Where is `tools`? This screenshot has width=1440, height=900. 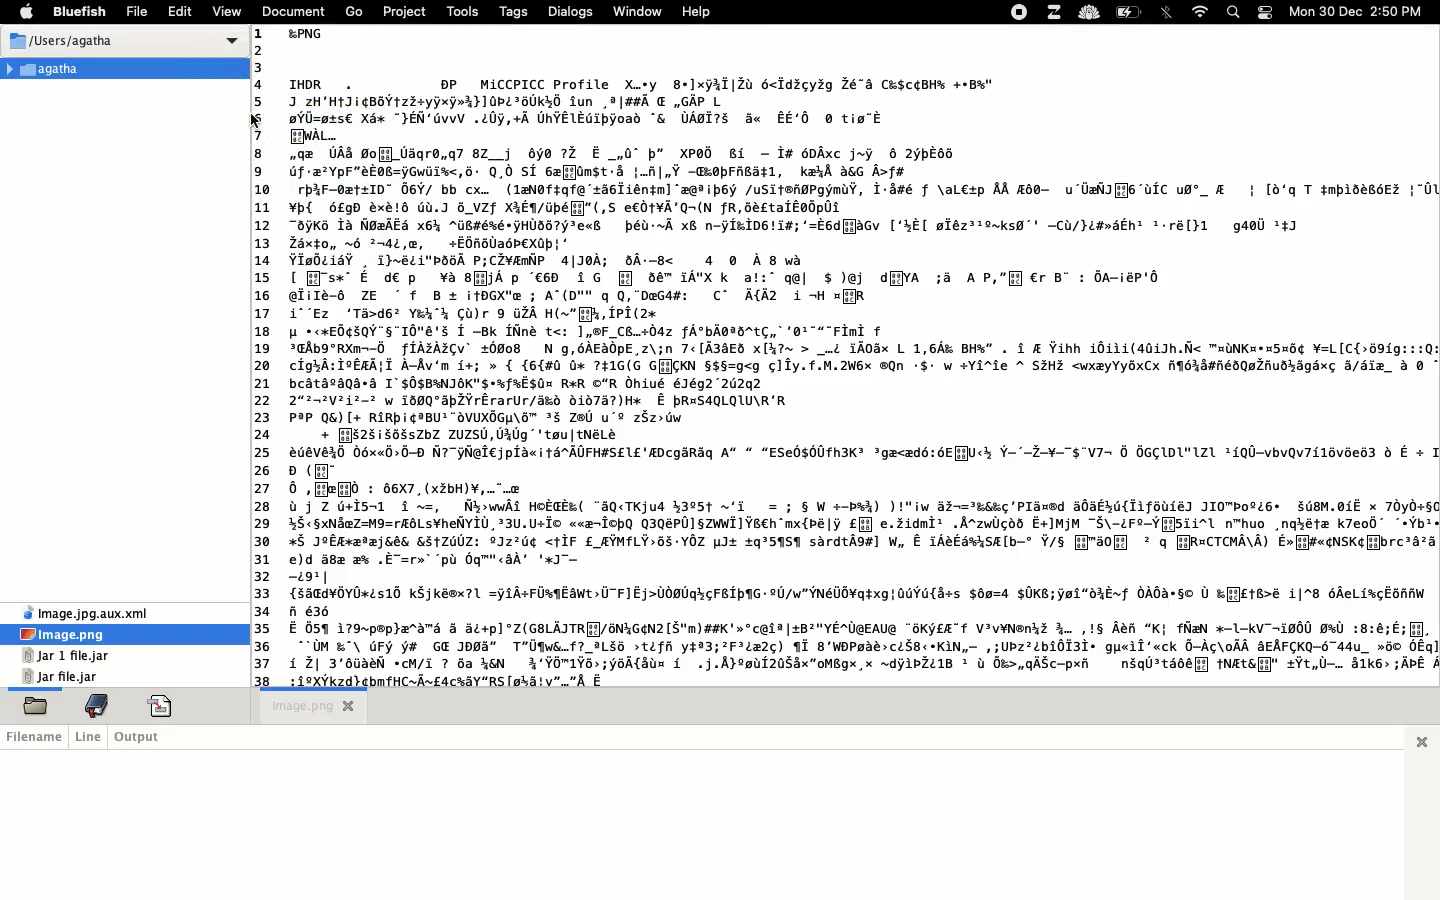
tools is located at coordinates (463, 11).